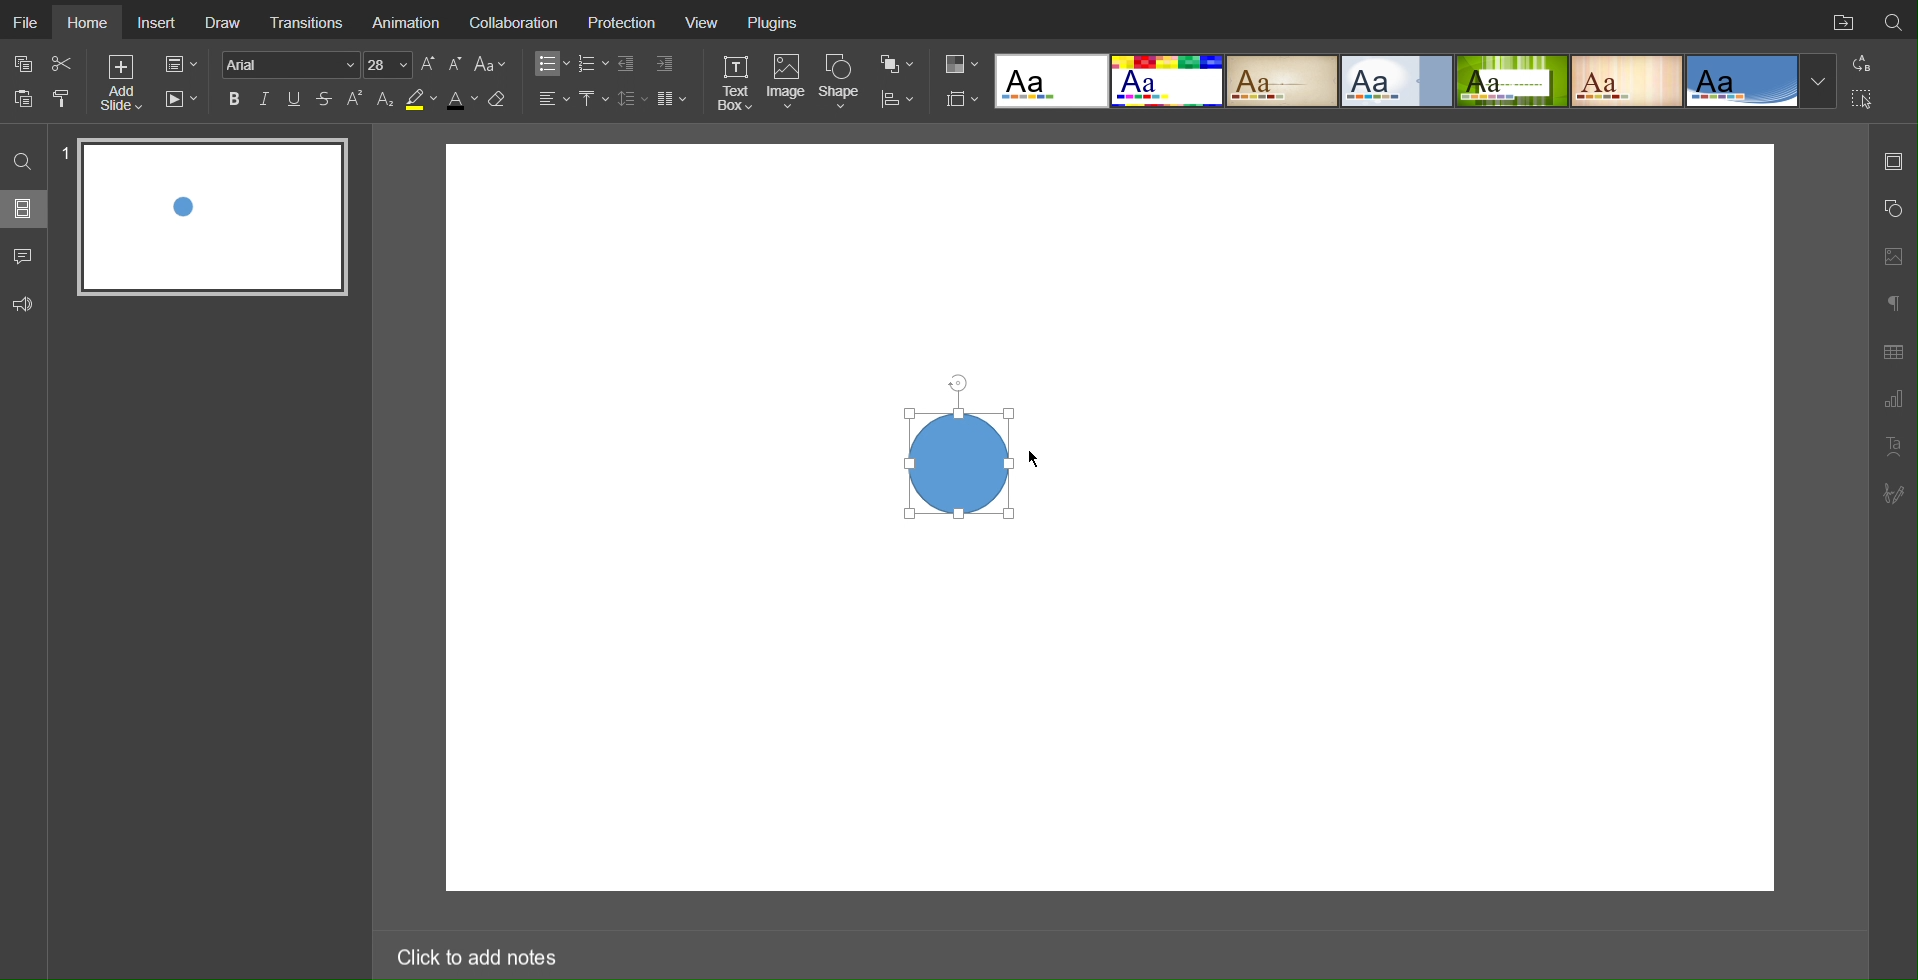  What do you see at coordinates (956, 461) in the screenshot?
I see `Circle` at bounding box center [956, 461].